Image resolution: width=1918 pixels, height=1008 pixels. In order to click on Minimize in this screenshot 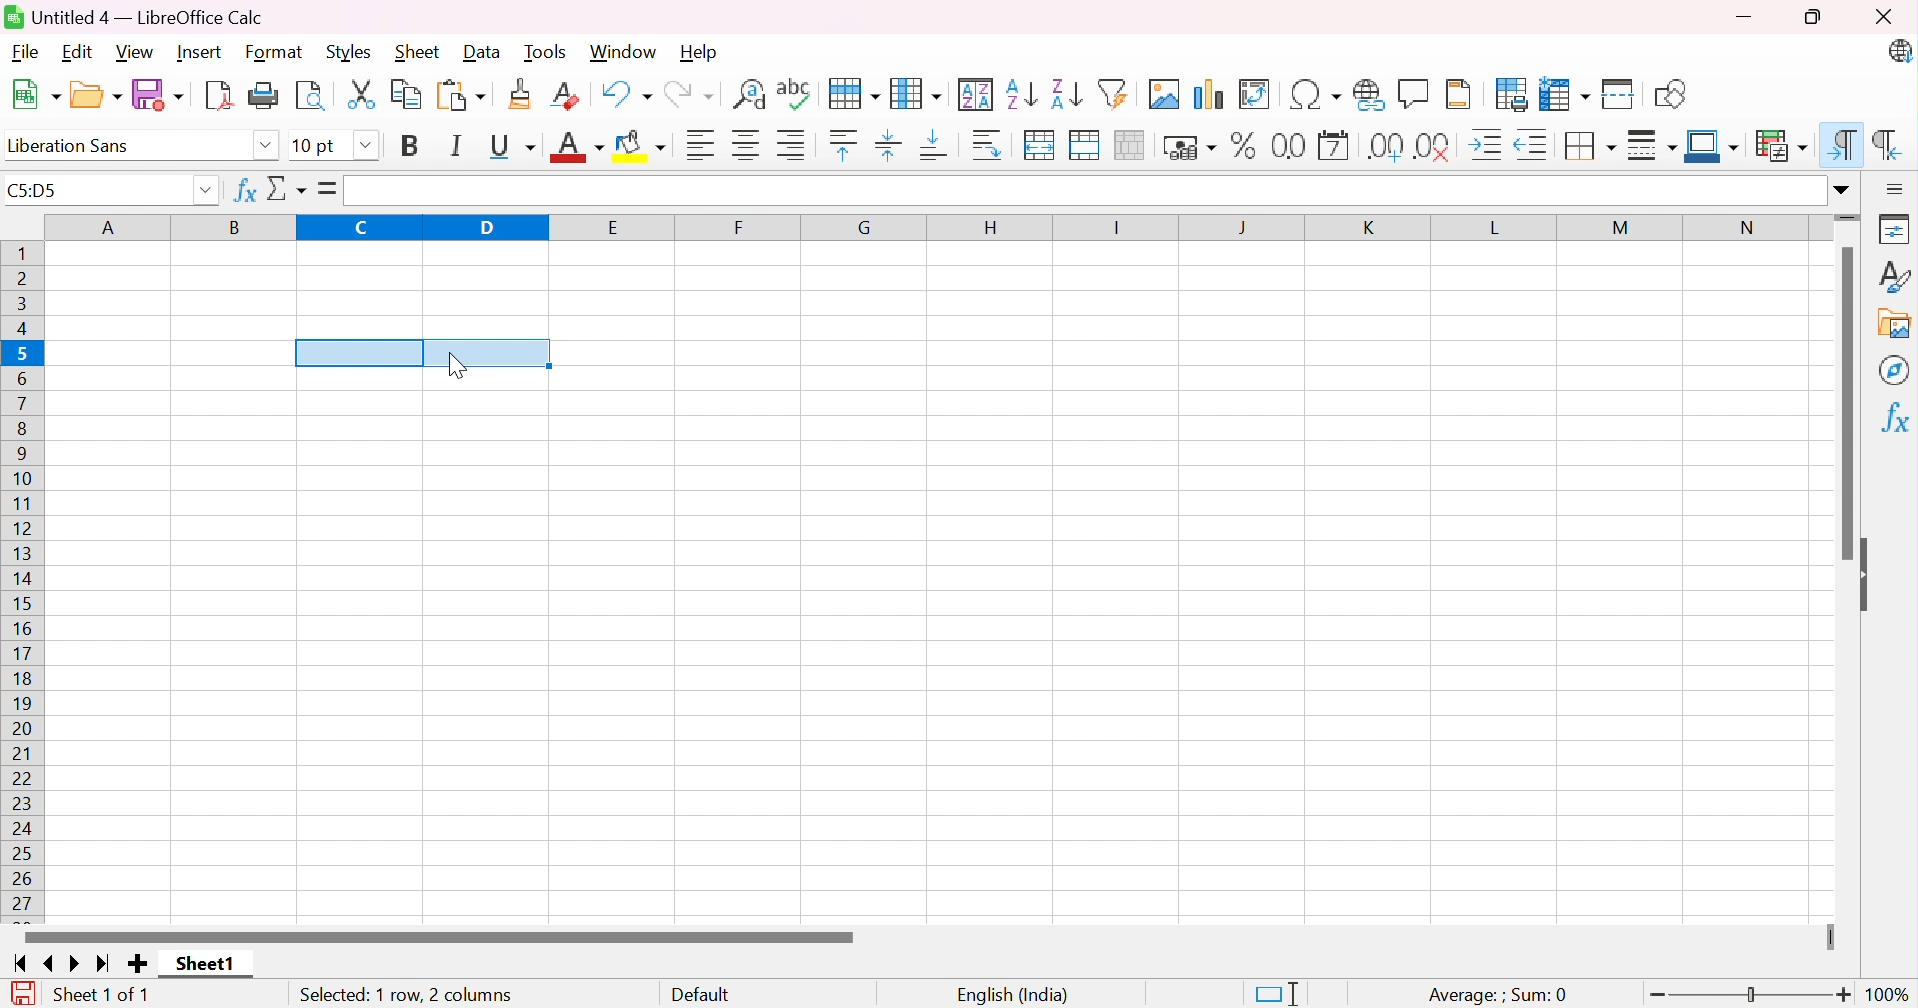, I will do `click(1742, 17)`.